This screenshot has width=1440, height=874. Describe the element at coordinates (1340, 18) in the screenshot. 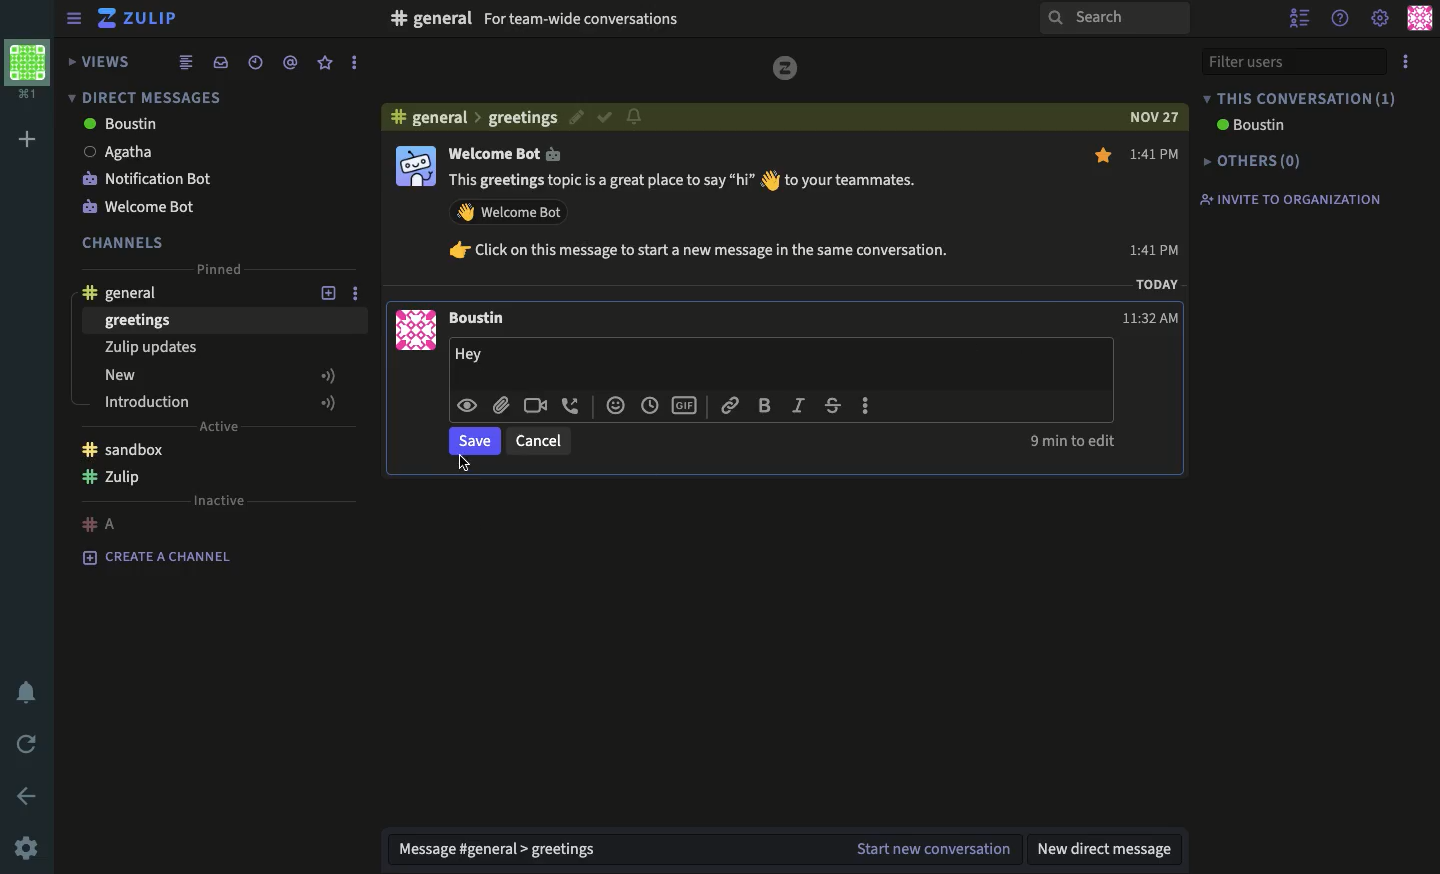

I see `help` at that location.